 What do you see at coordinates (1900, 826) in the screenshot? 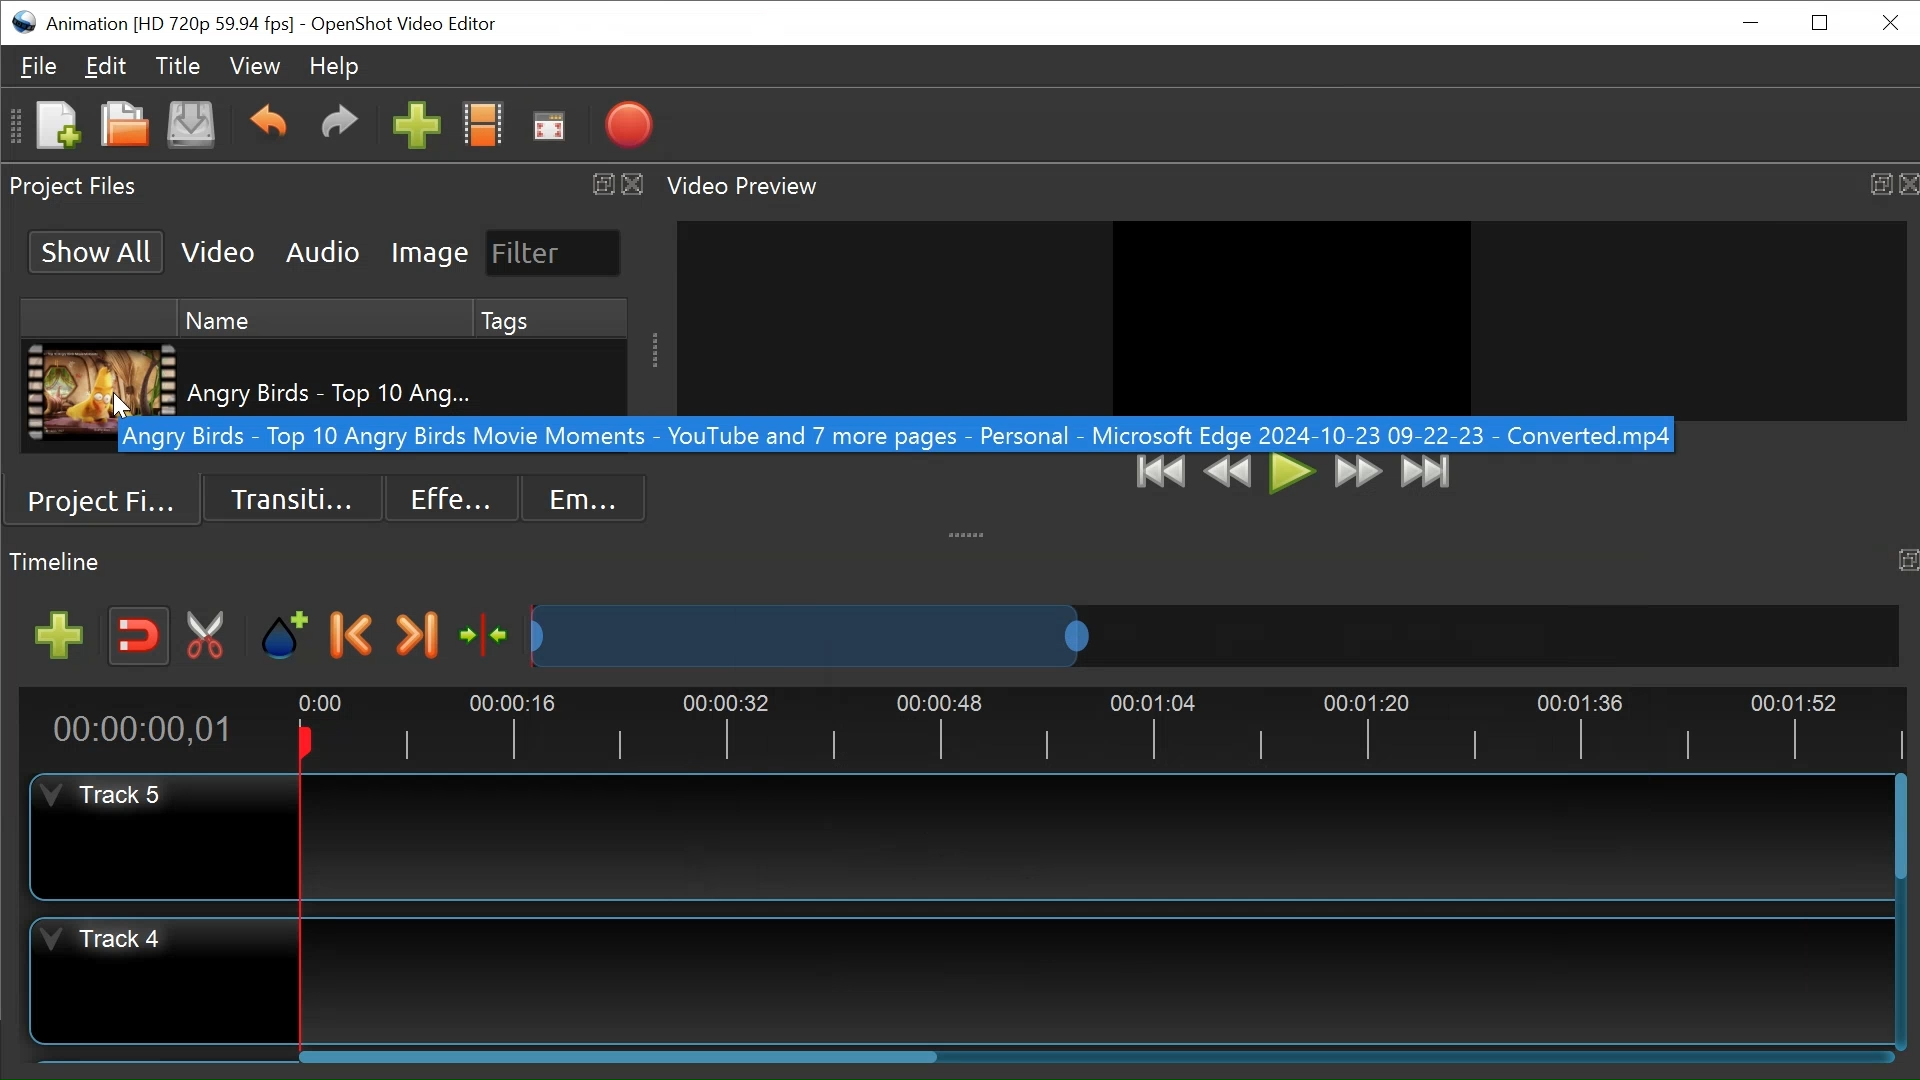
I see `Vertical Scroll bar` at bounding box center [1900, 826].